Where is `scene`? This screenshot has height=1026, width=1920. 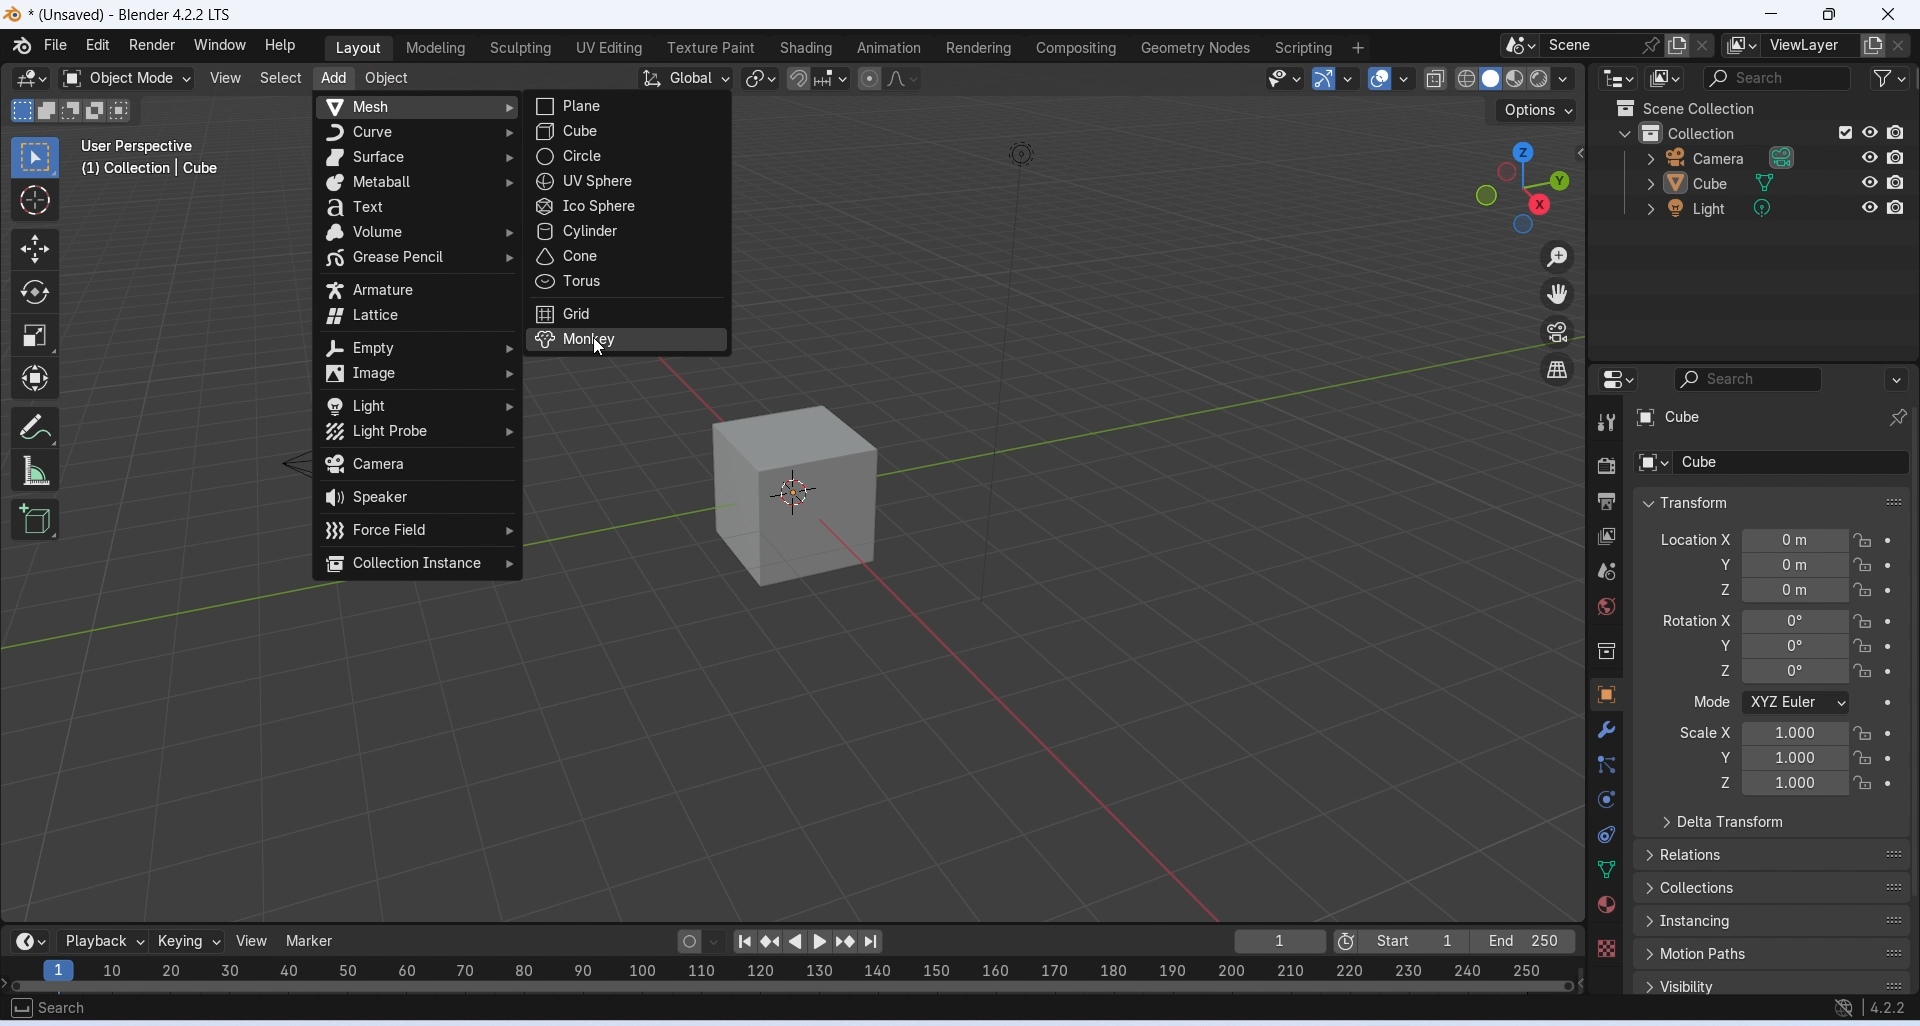
scene is located at coordinates (1606, 571).